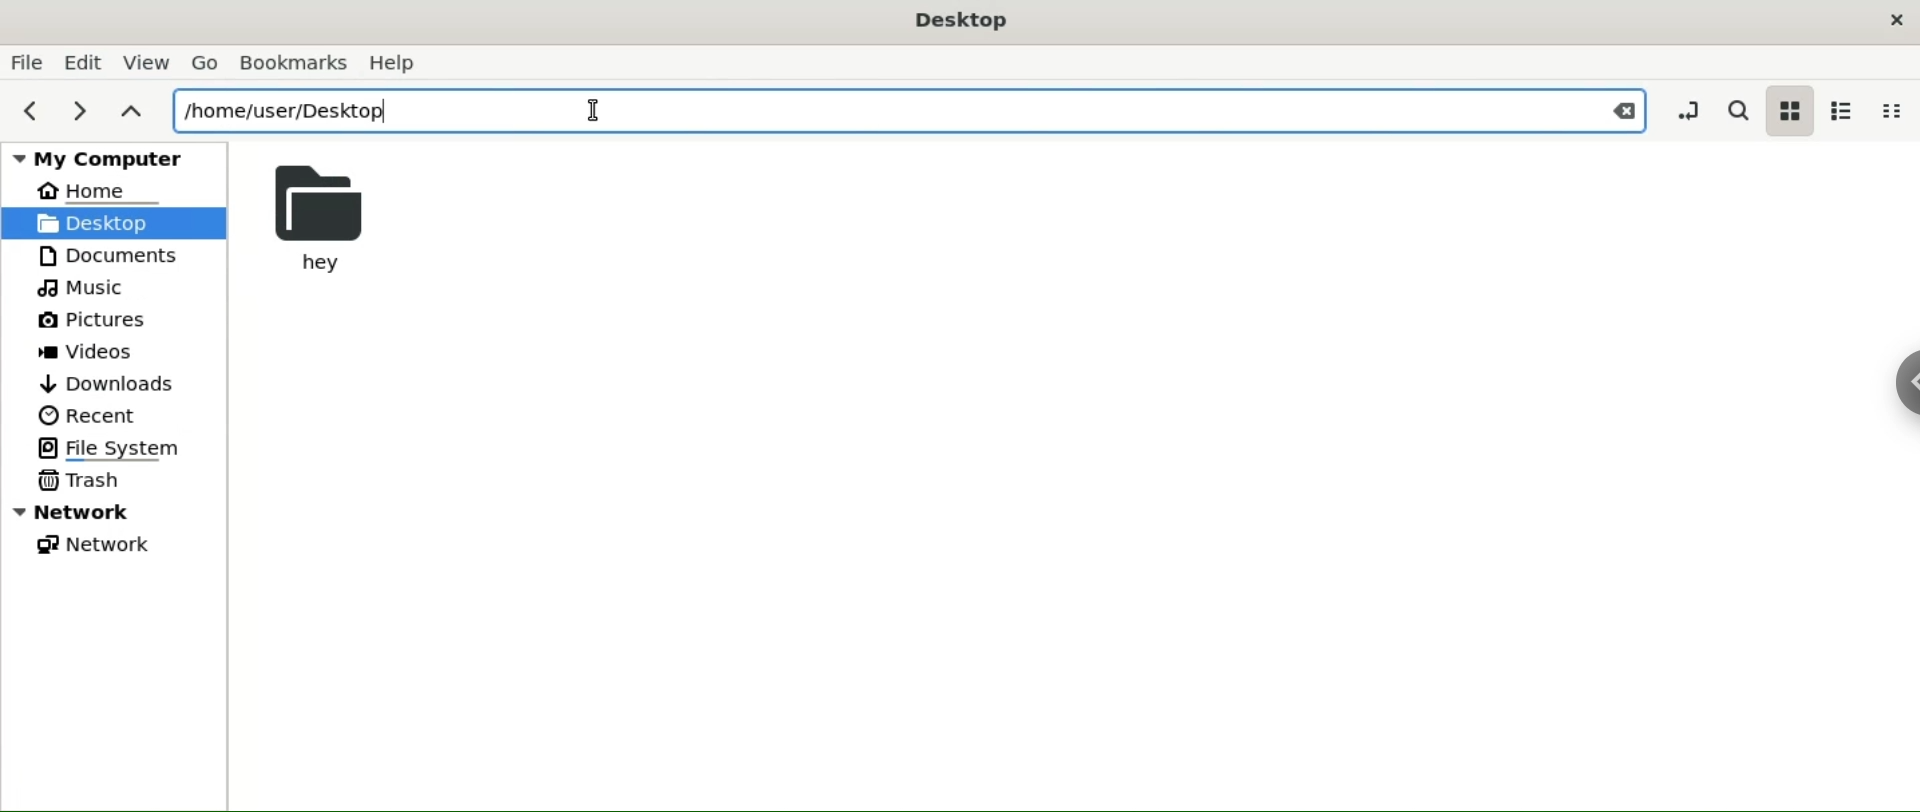 This screenshot has width=1920, height=812. Describe the element at coordinates (80, 482) in the screenshot. I see `trash` at that location.